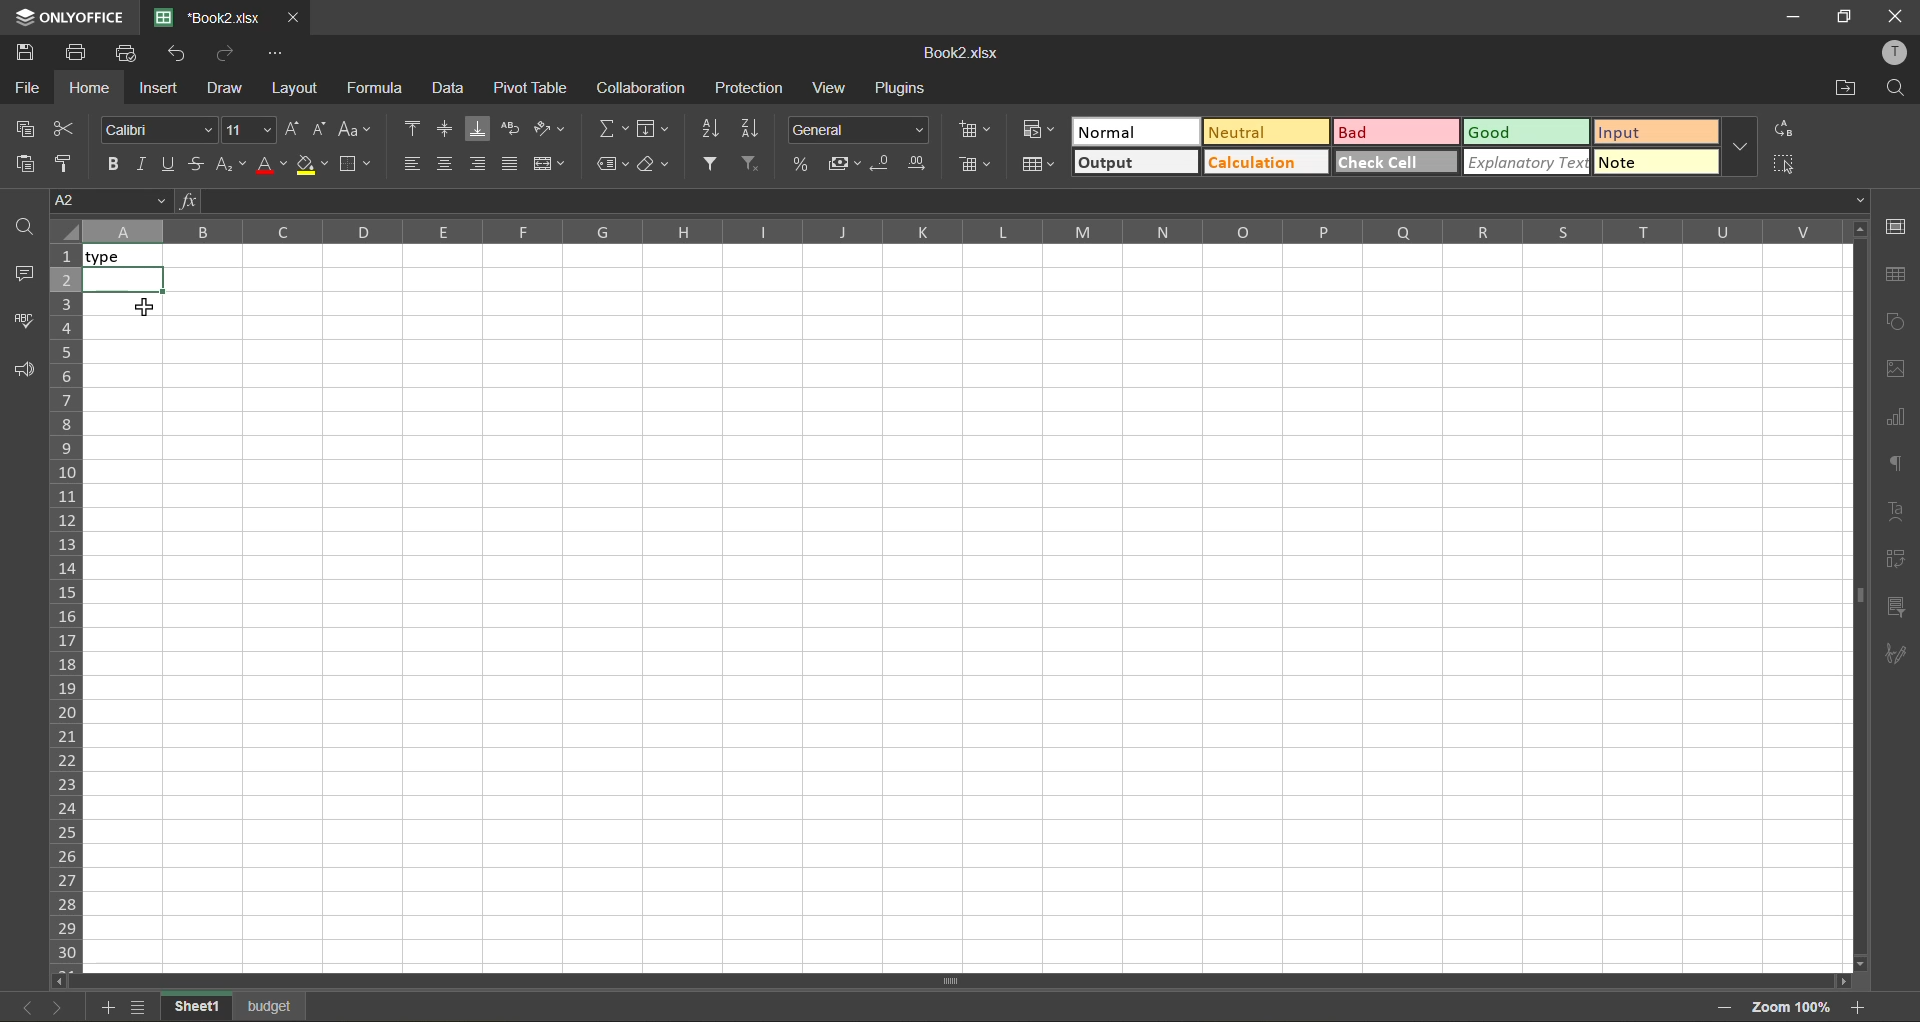  I want to click on insert, so click(162, 88).